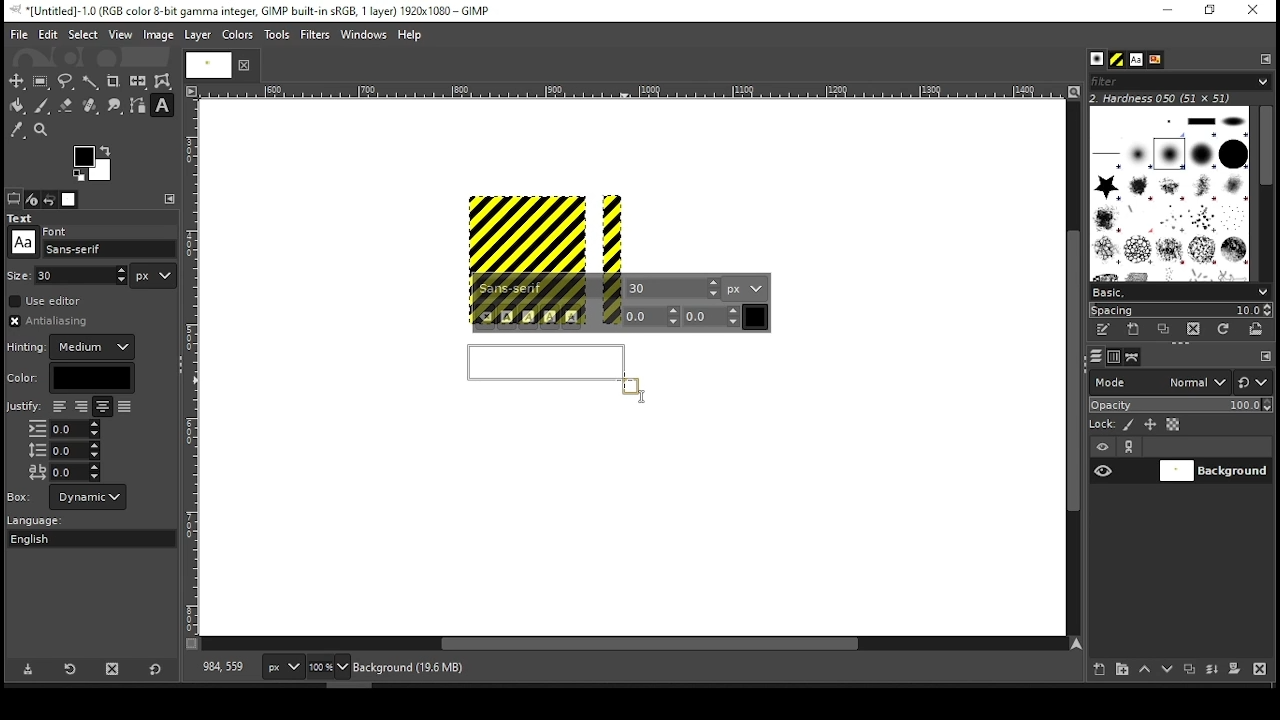 This screenshot has height=720, width=1280. Describe the element at coordinates (121, 36) in the screenshot. I see `view` at that location.